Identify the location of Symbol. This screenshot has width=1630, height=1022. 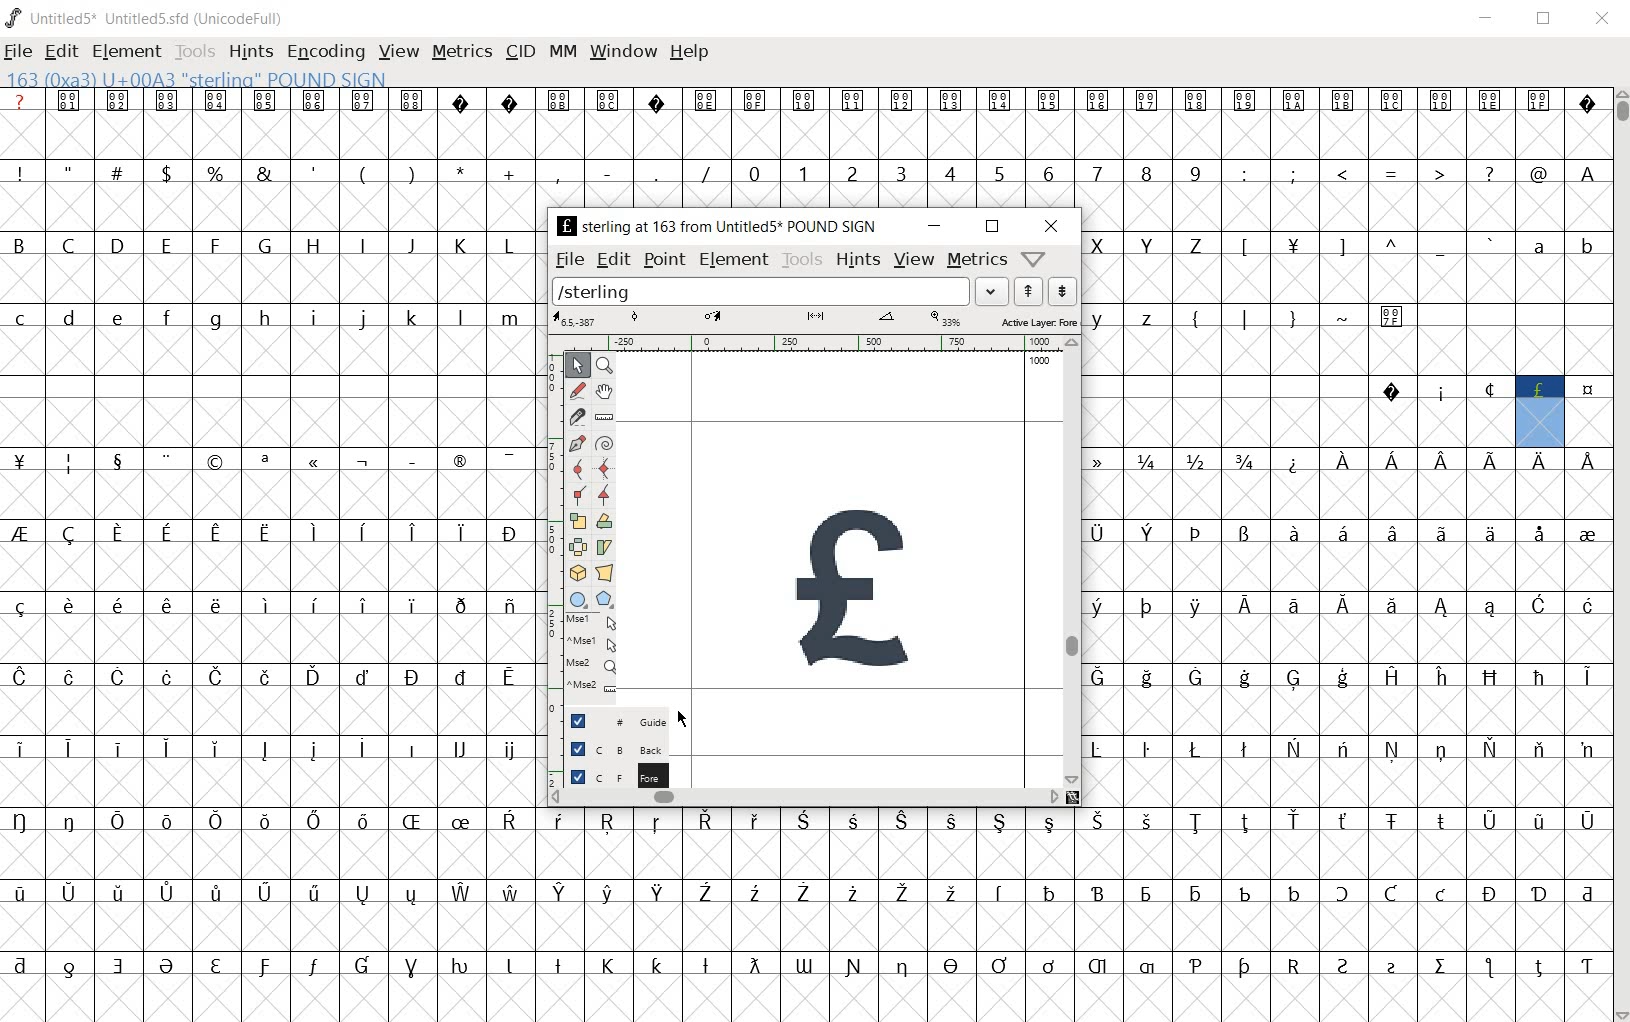
(855, 100).